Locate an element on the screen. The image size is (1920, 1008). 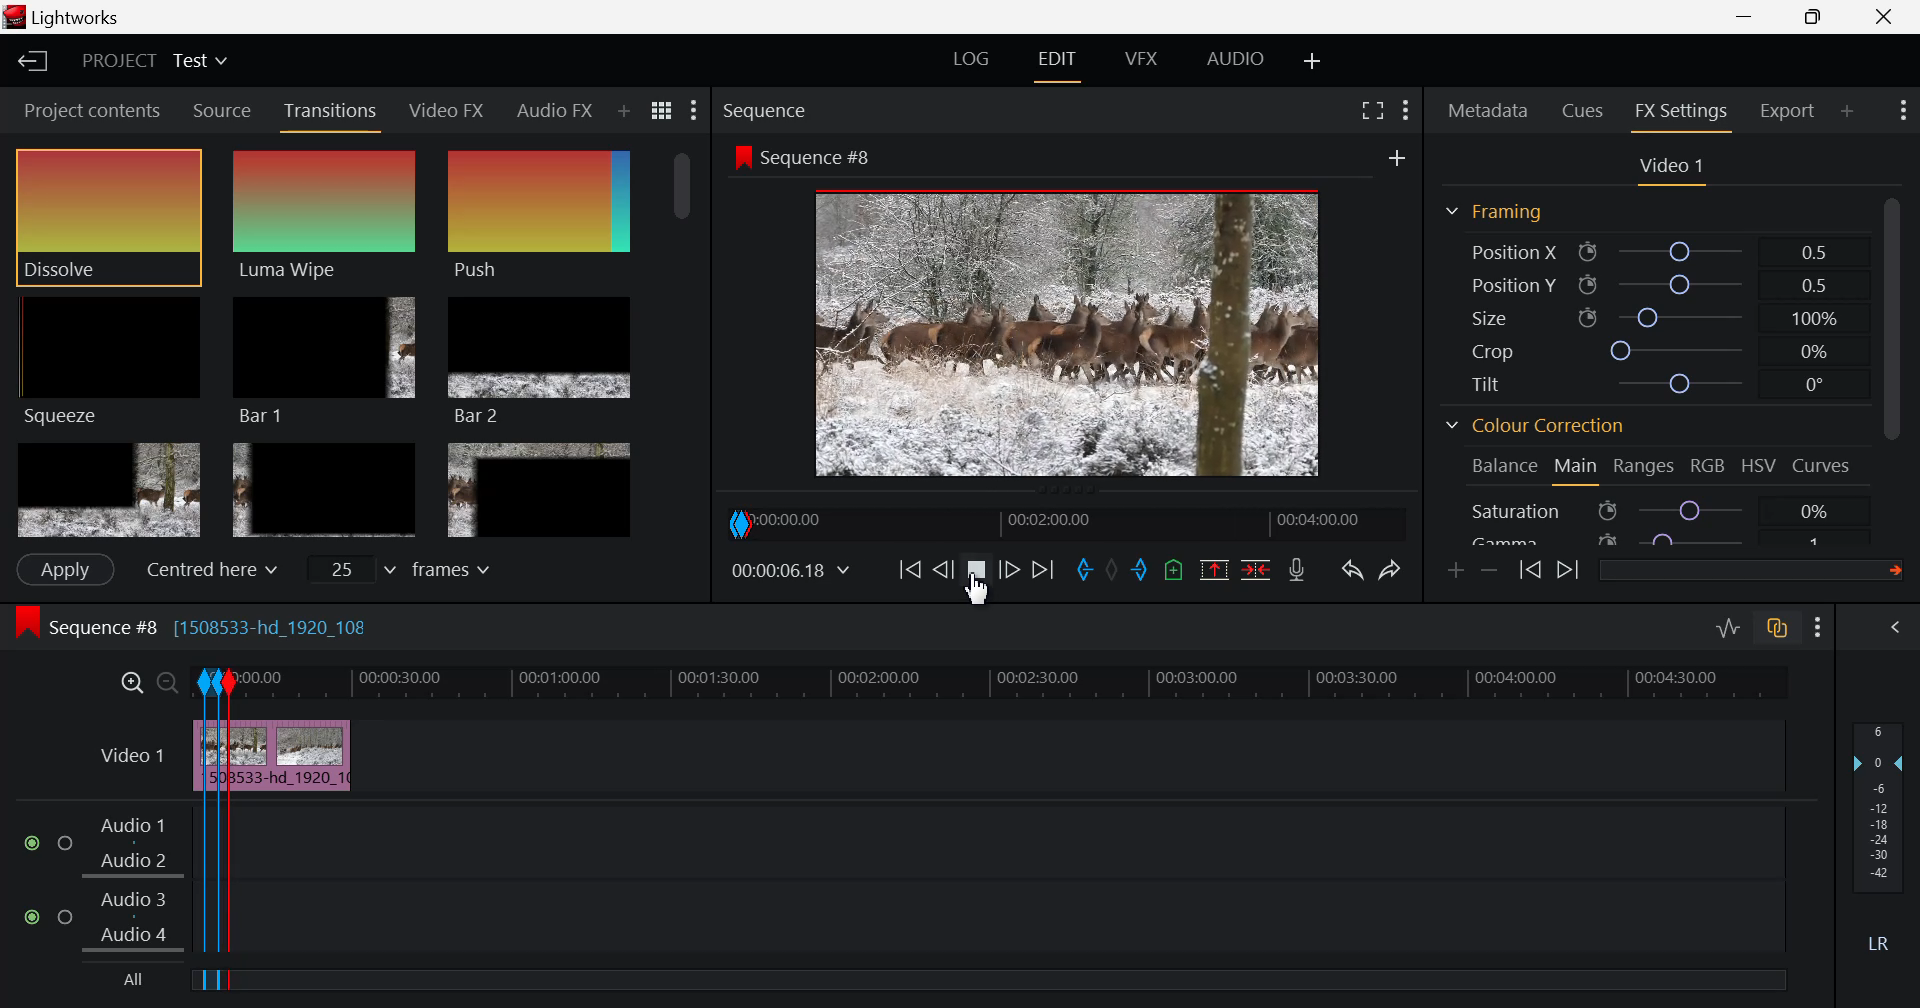
Back to Homepage is located at coordinates (26, 63).